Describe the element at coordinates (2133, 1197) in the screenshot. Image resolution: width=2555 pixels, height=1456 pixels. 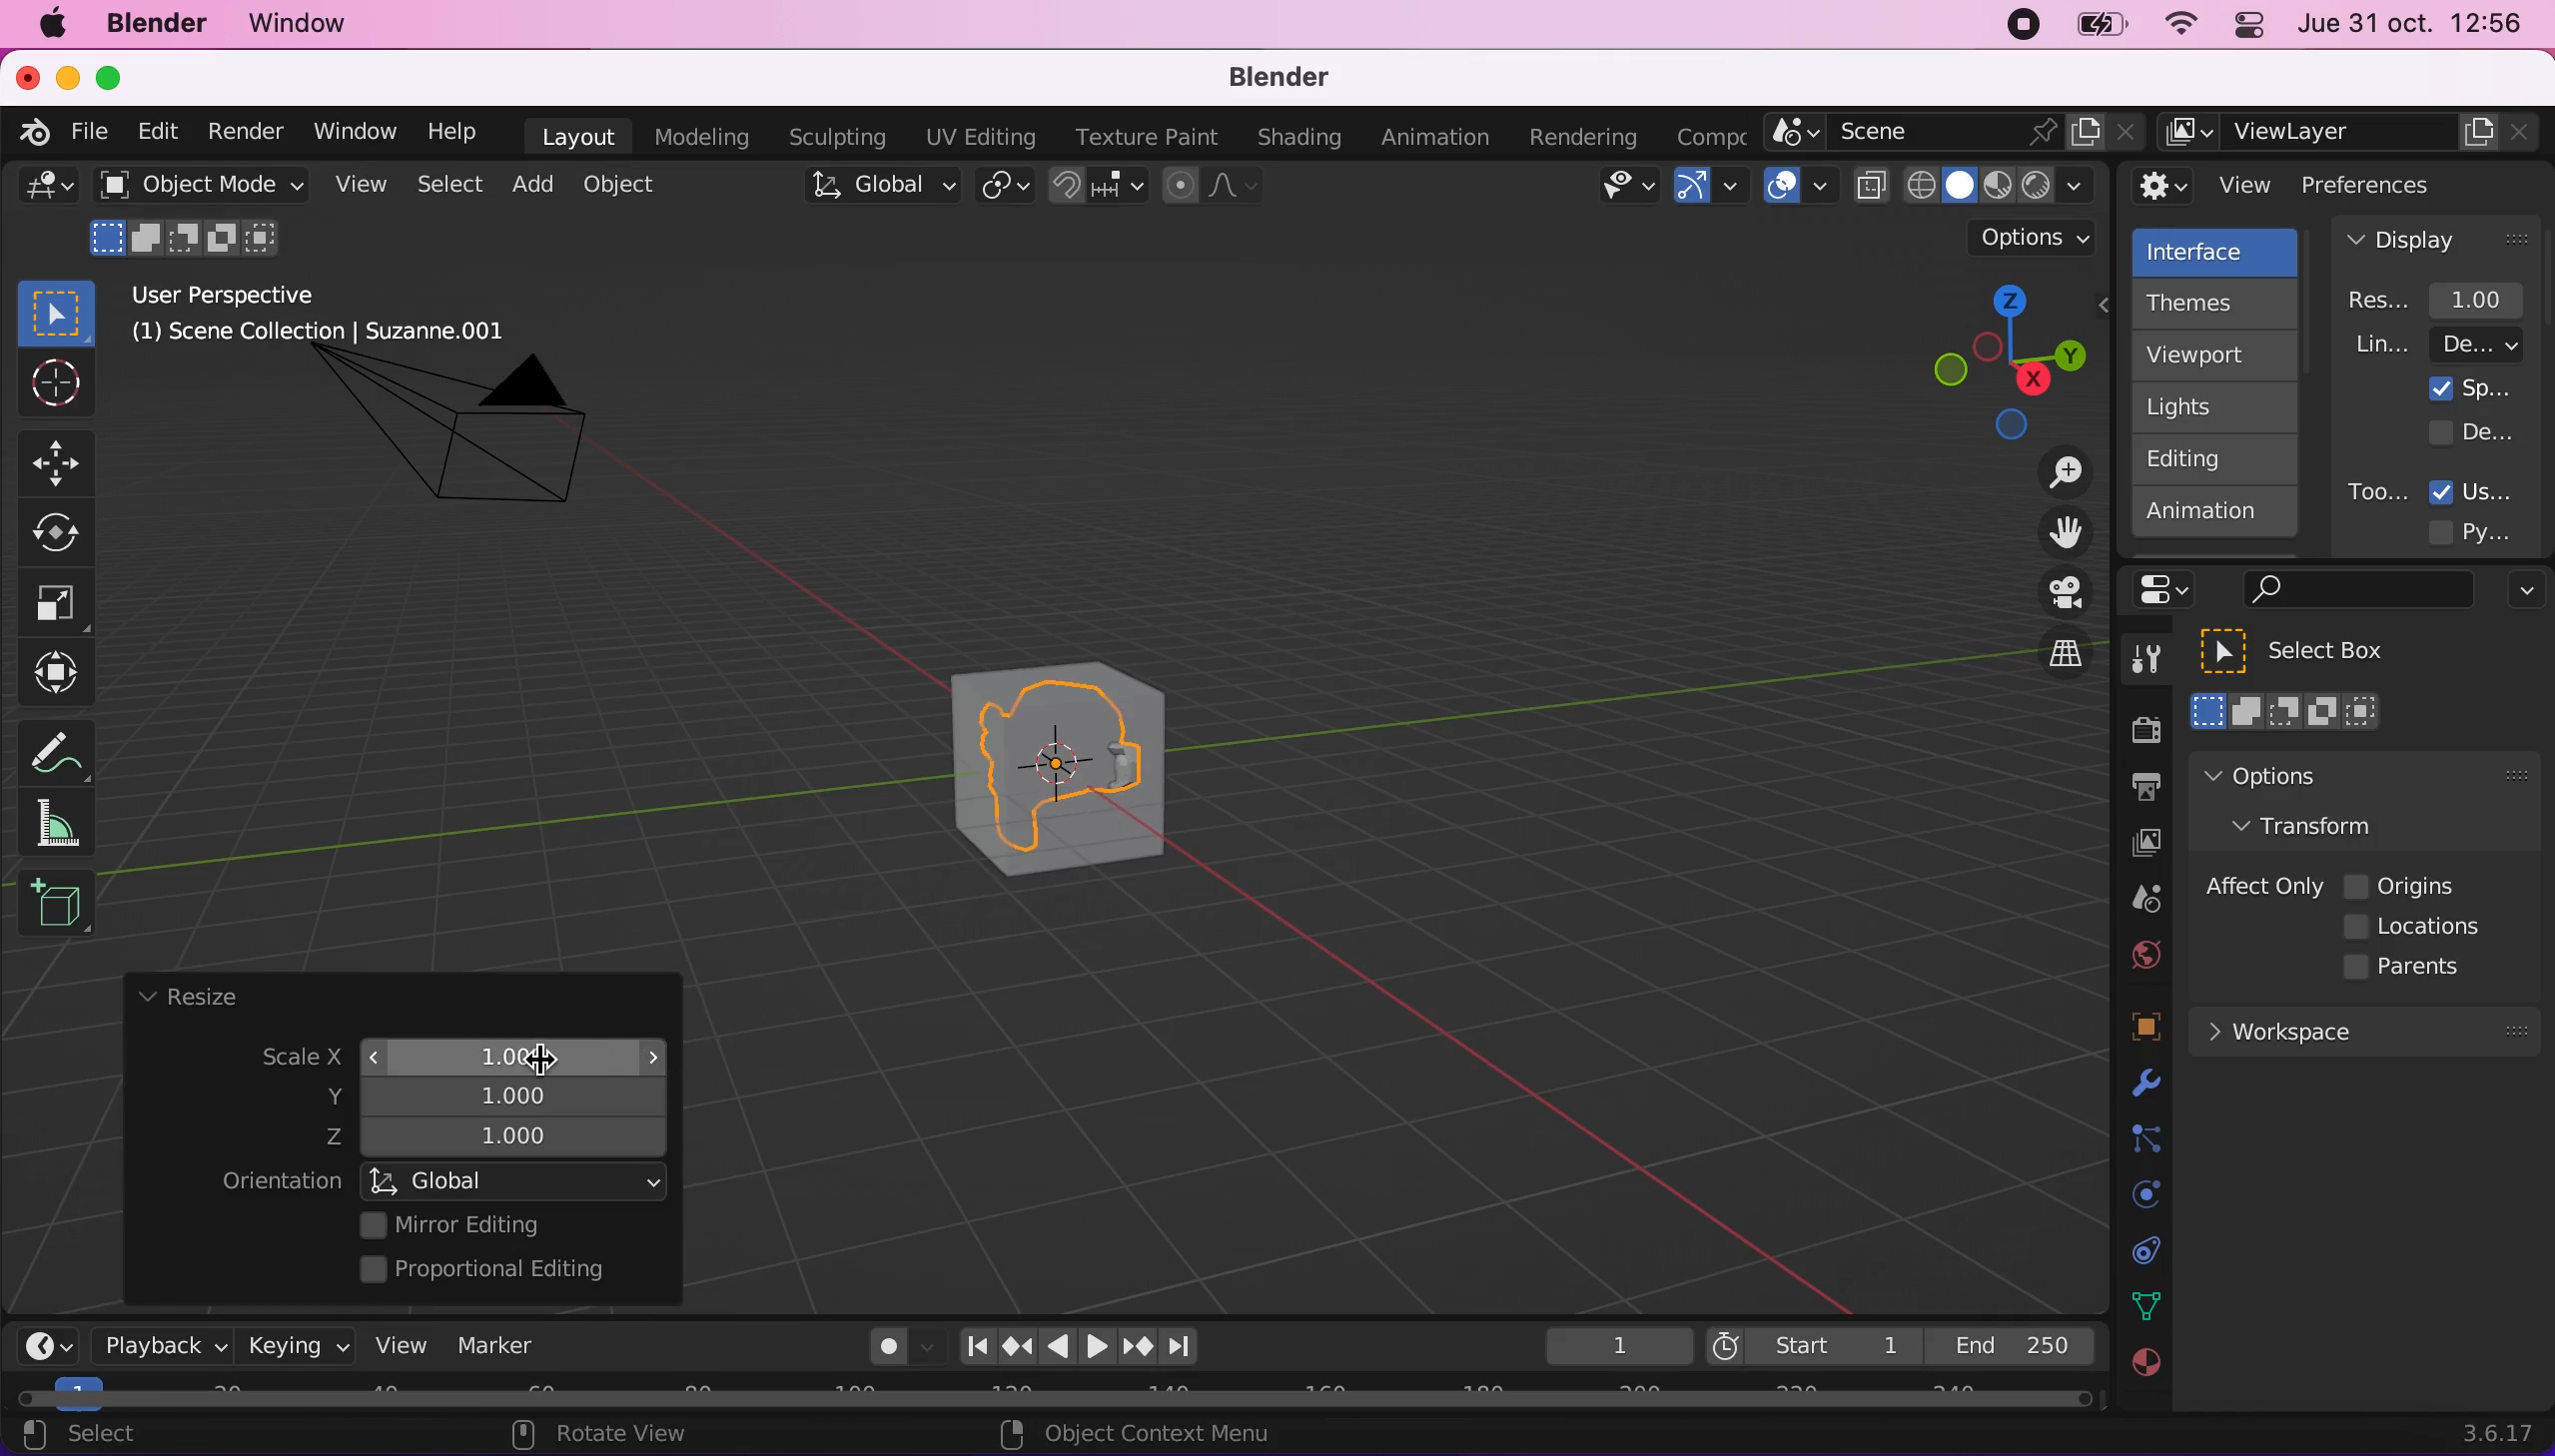
I see `physics prompts` at that location.